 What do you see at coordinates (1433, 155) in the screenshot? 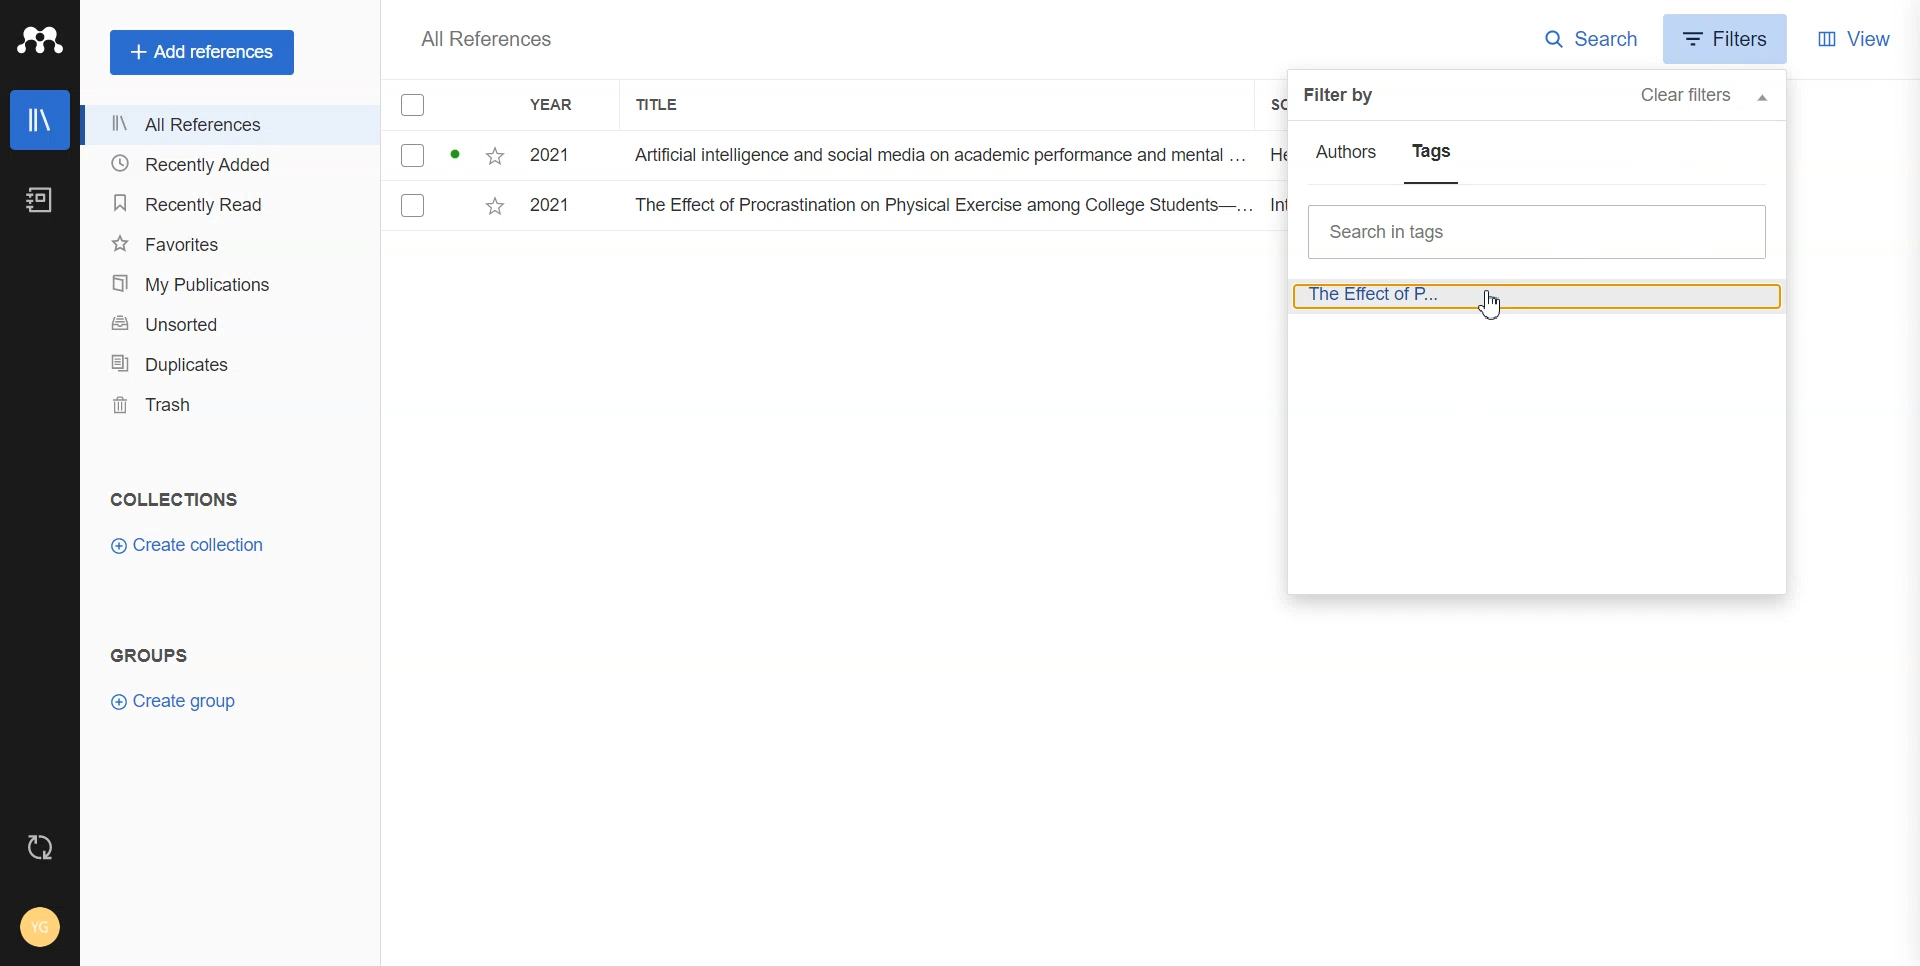
I see `Tags` at bounding box center [1433, 155].